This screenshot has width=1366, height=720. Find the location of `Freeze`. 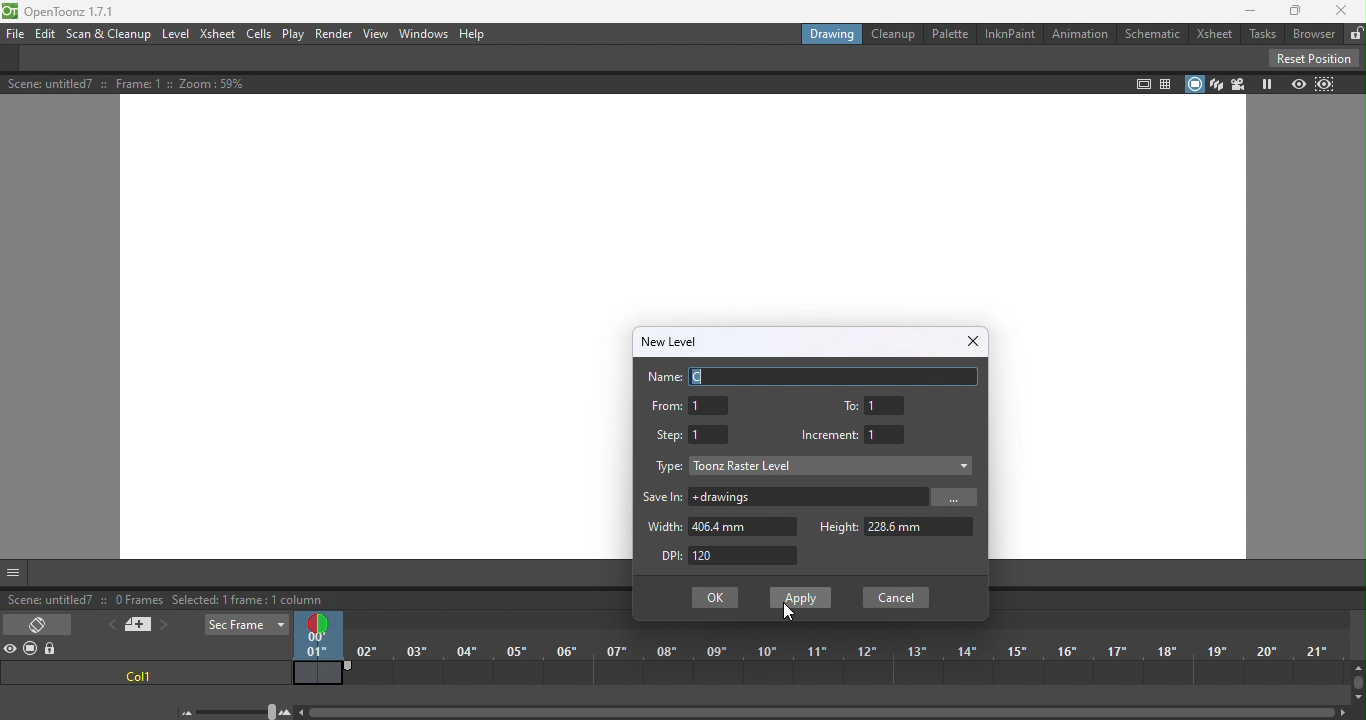

Freeze is located at coordinates (1265, 84).